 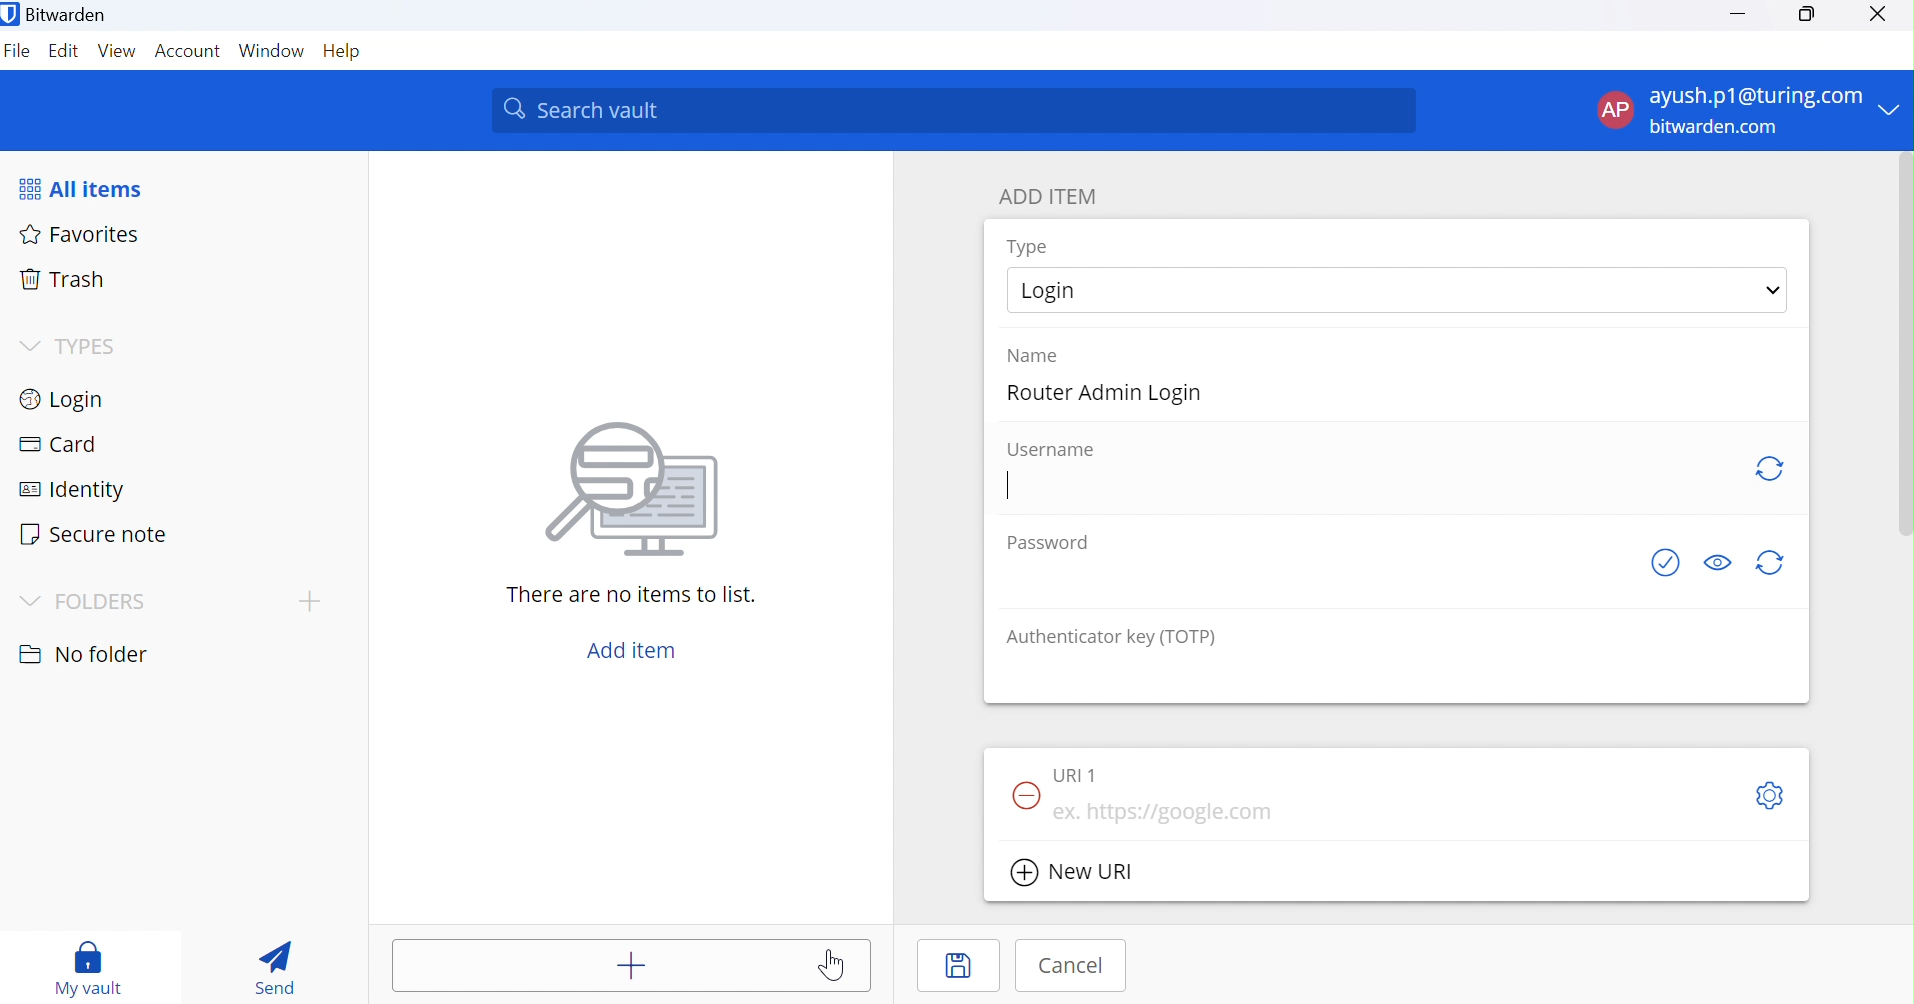 I want to click on All items, so click(x=94, y=186).